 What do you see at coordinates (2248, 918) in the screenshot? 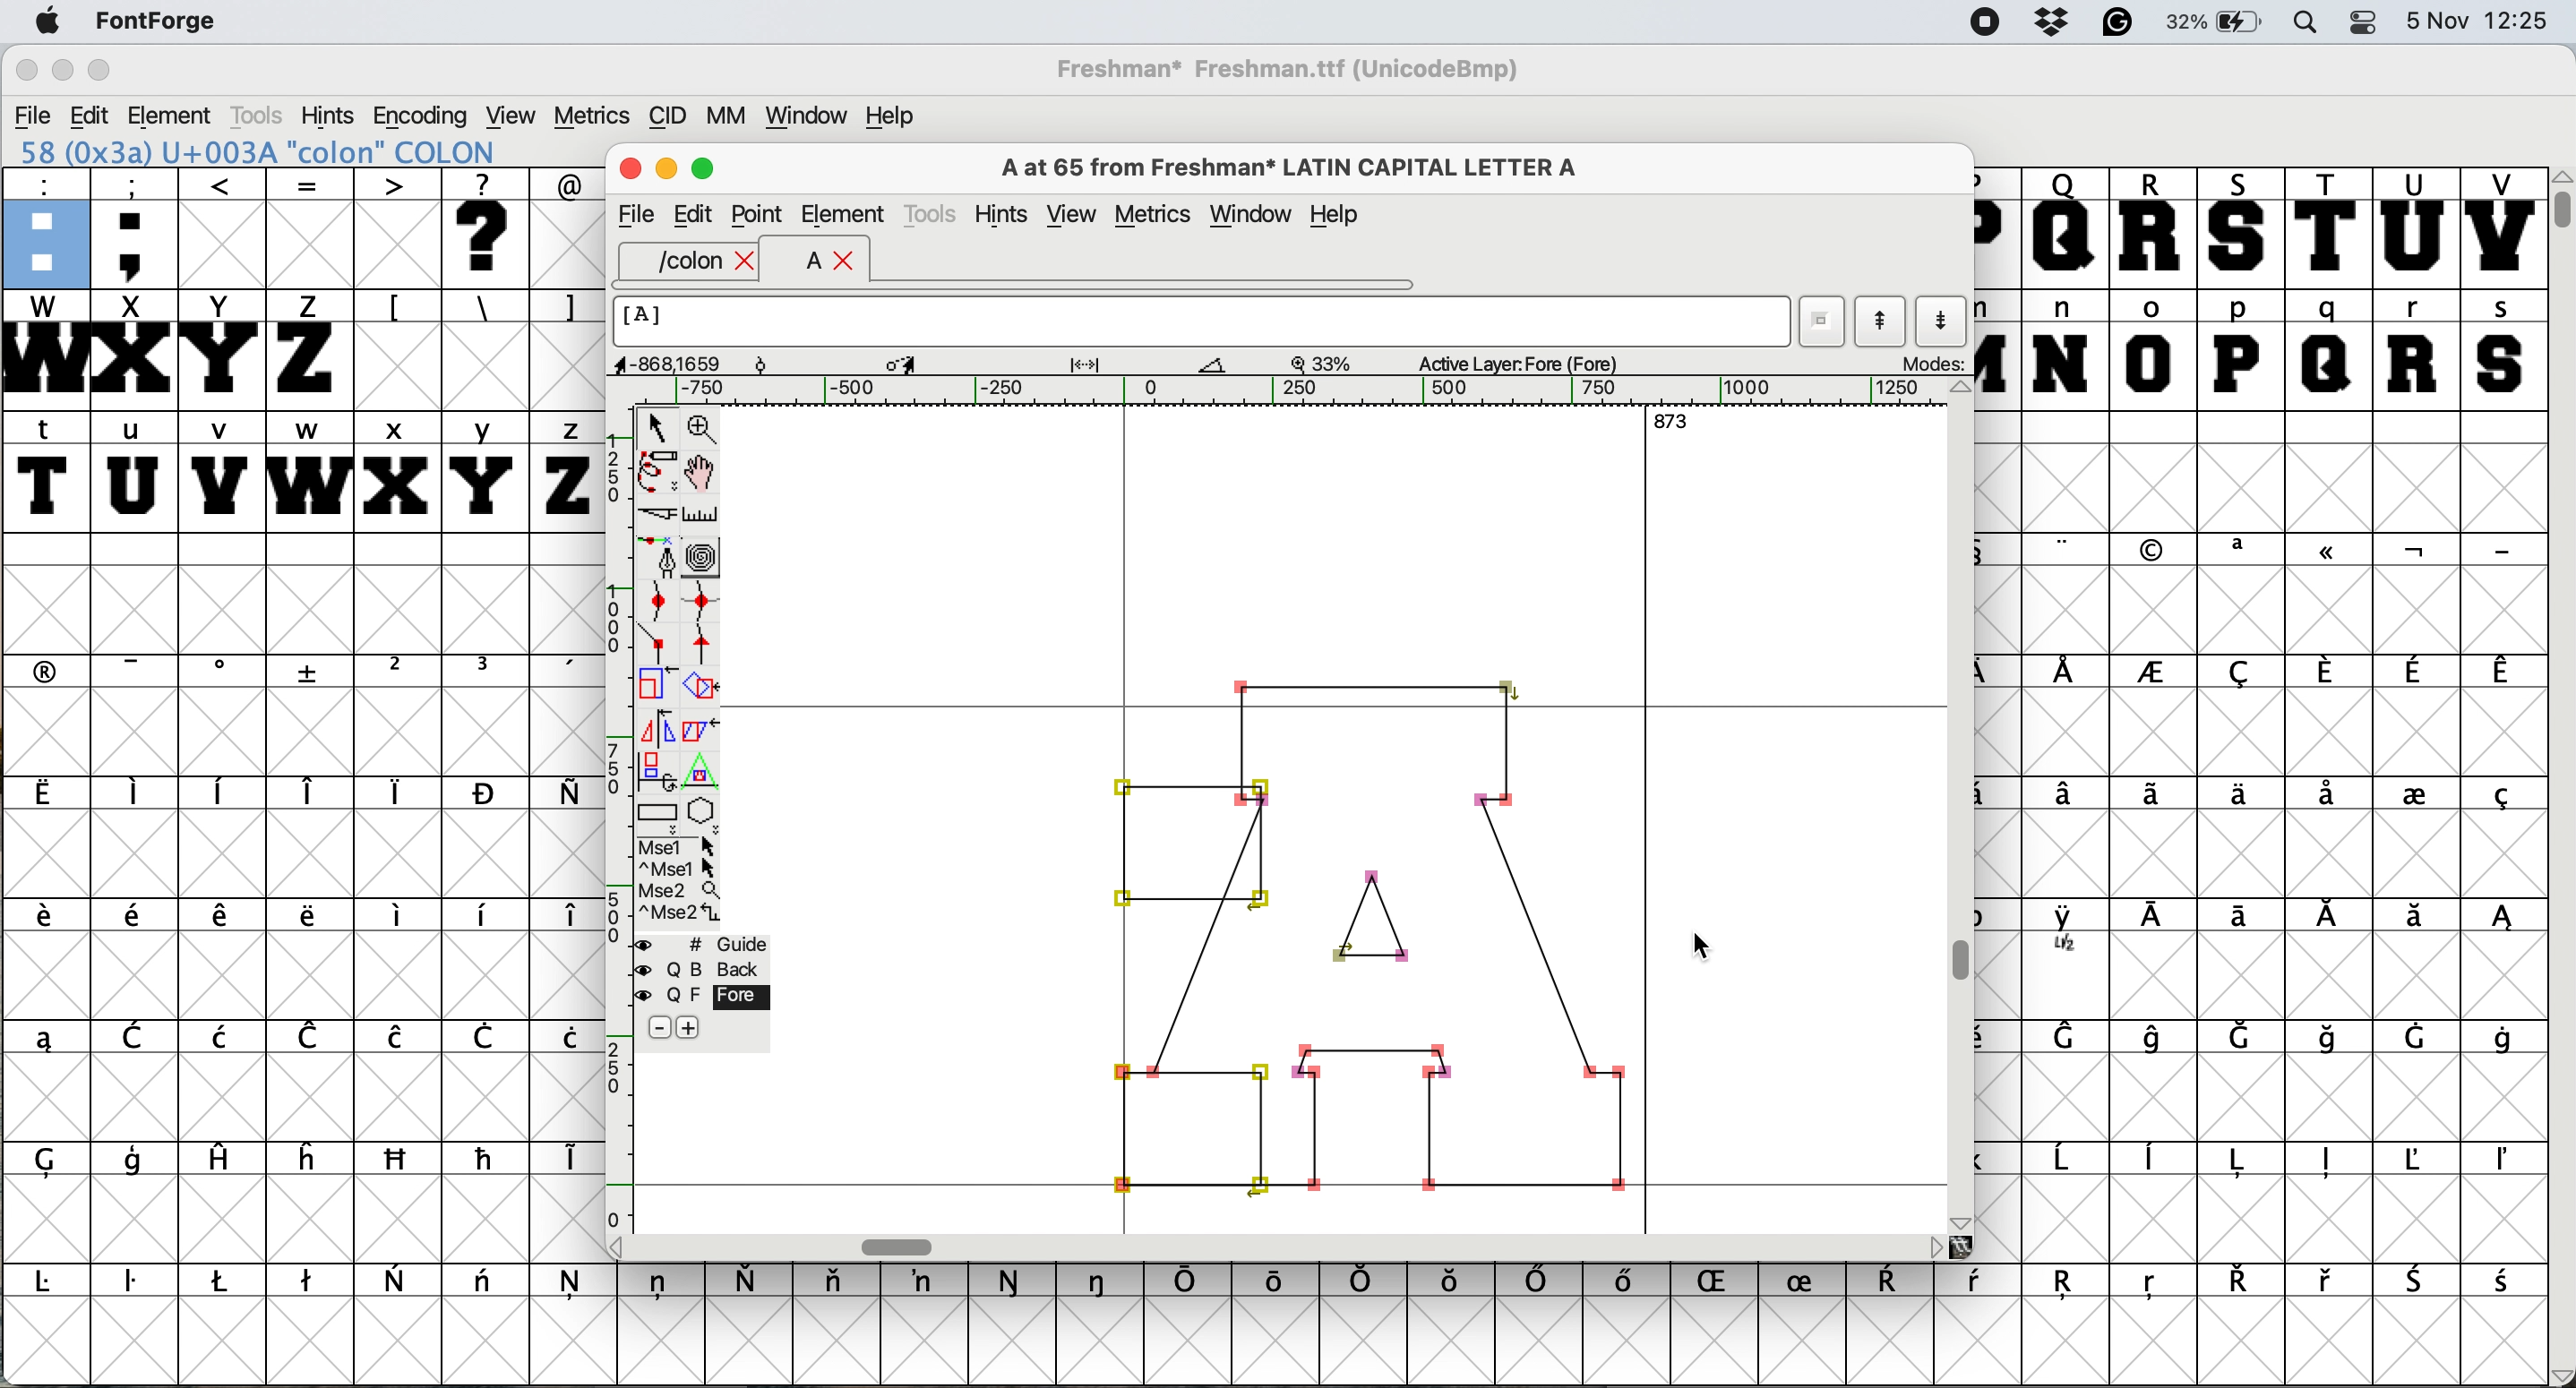
I see `symbol` at bounding box center [2248, 918].